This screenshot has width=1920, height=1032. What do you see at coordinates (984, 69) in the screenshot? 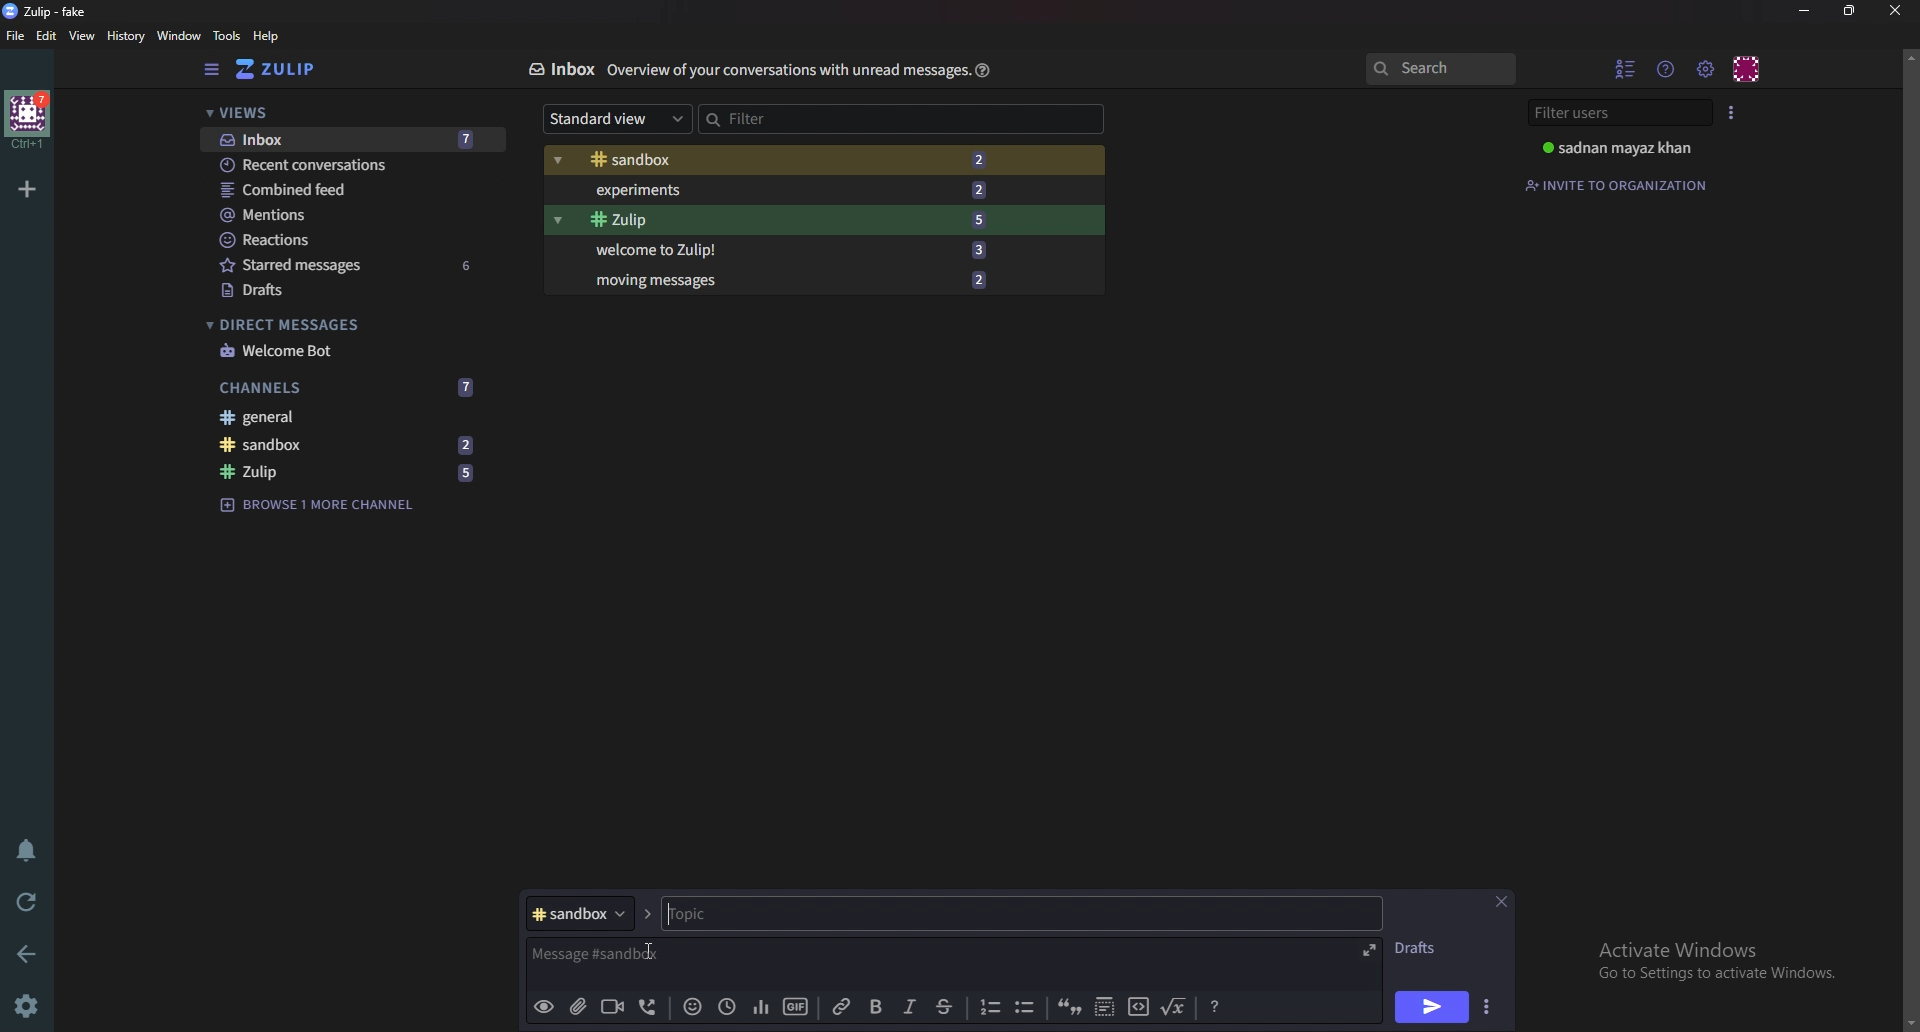
I see `Help` at bounding box center [984, 69].